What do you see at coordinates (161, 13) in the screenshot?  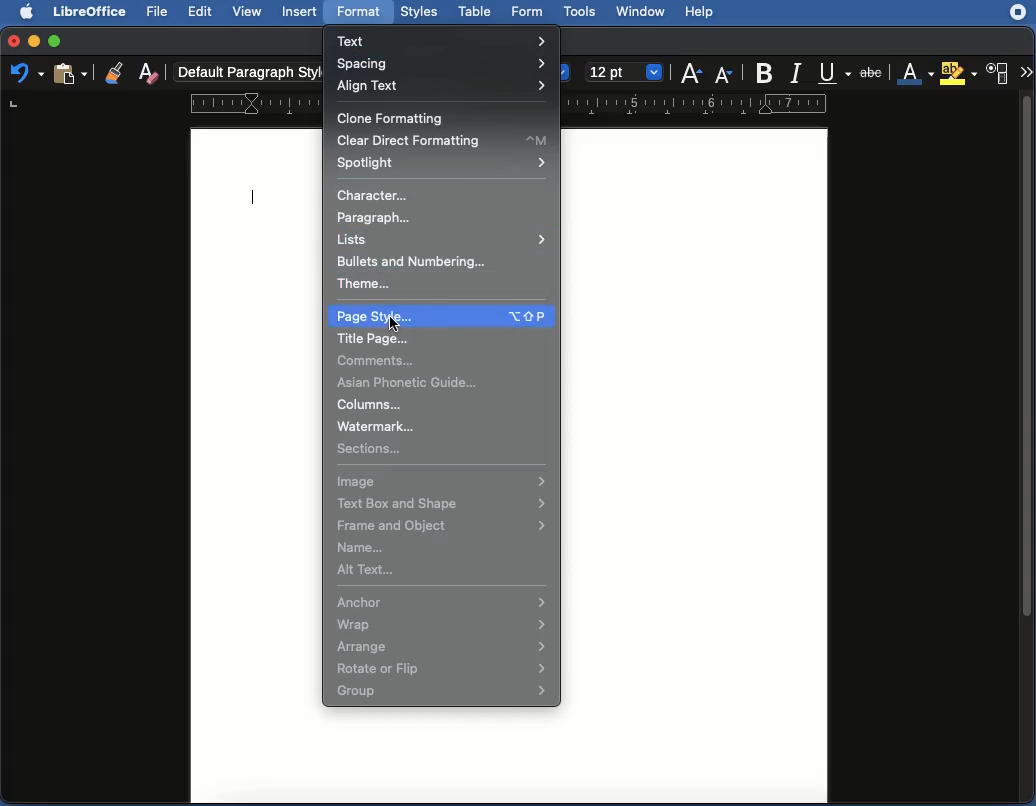 I see `File` at bounding box center [161, 13].